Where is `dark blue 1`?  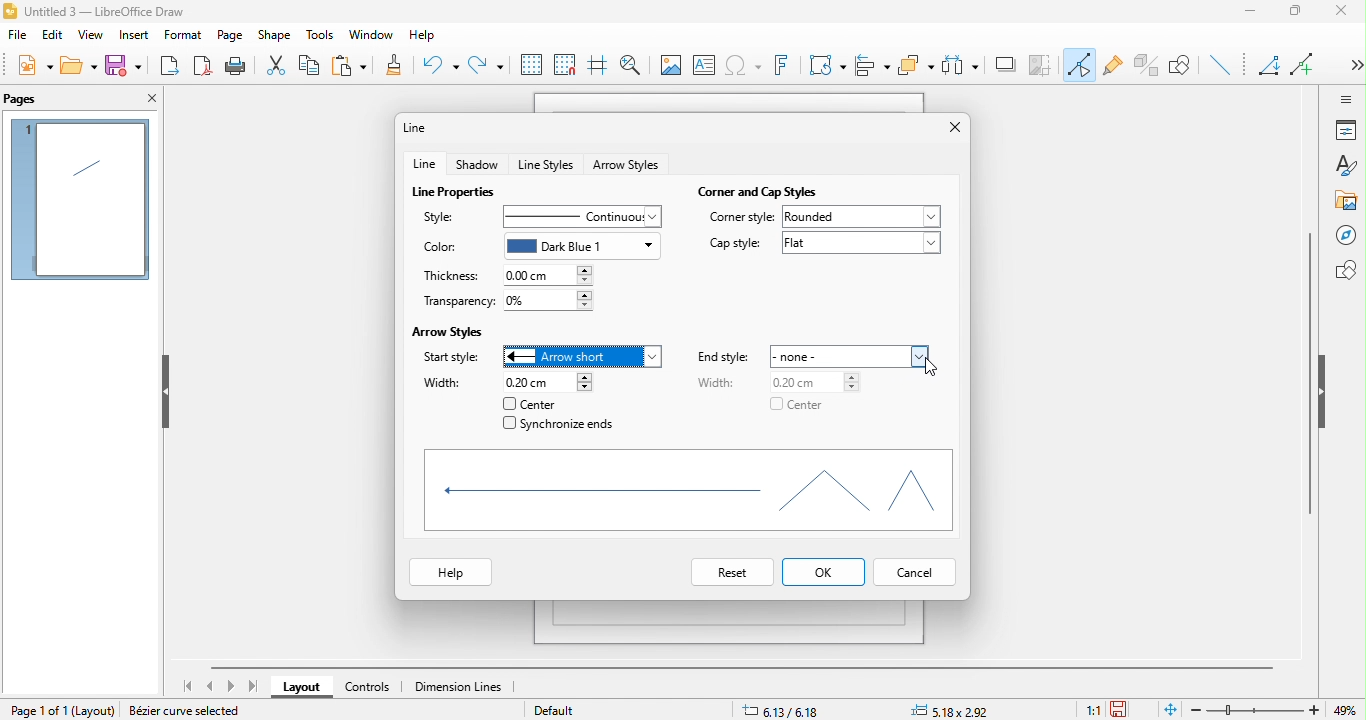
dark blue 1 is located at coordinates (584, 246).